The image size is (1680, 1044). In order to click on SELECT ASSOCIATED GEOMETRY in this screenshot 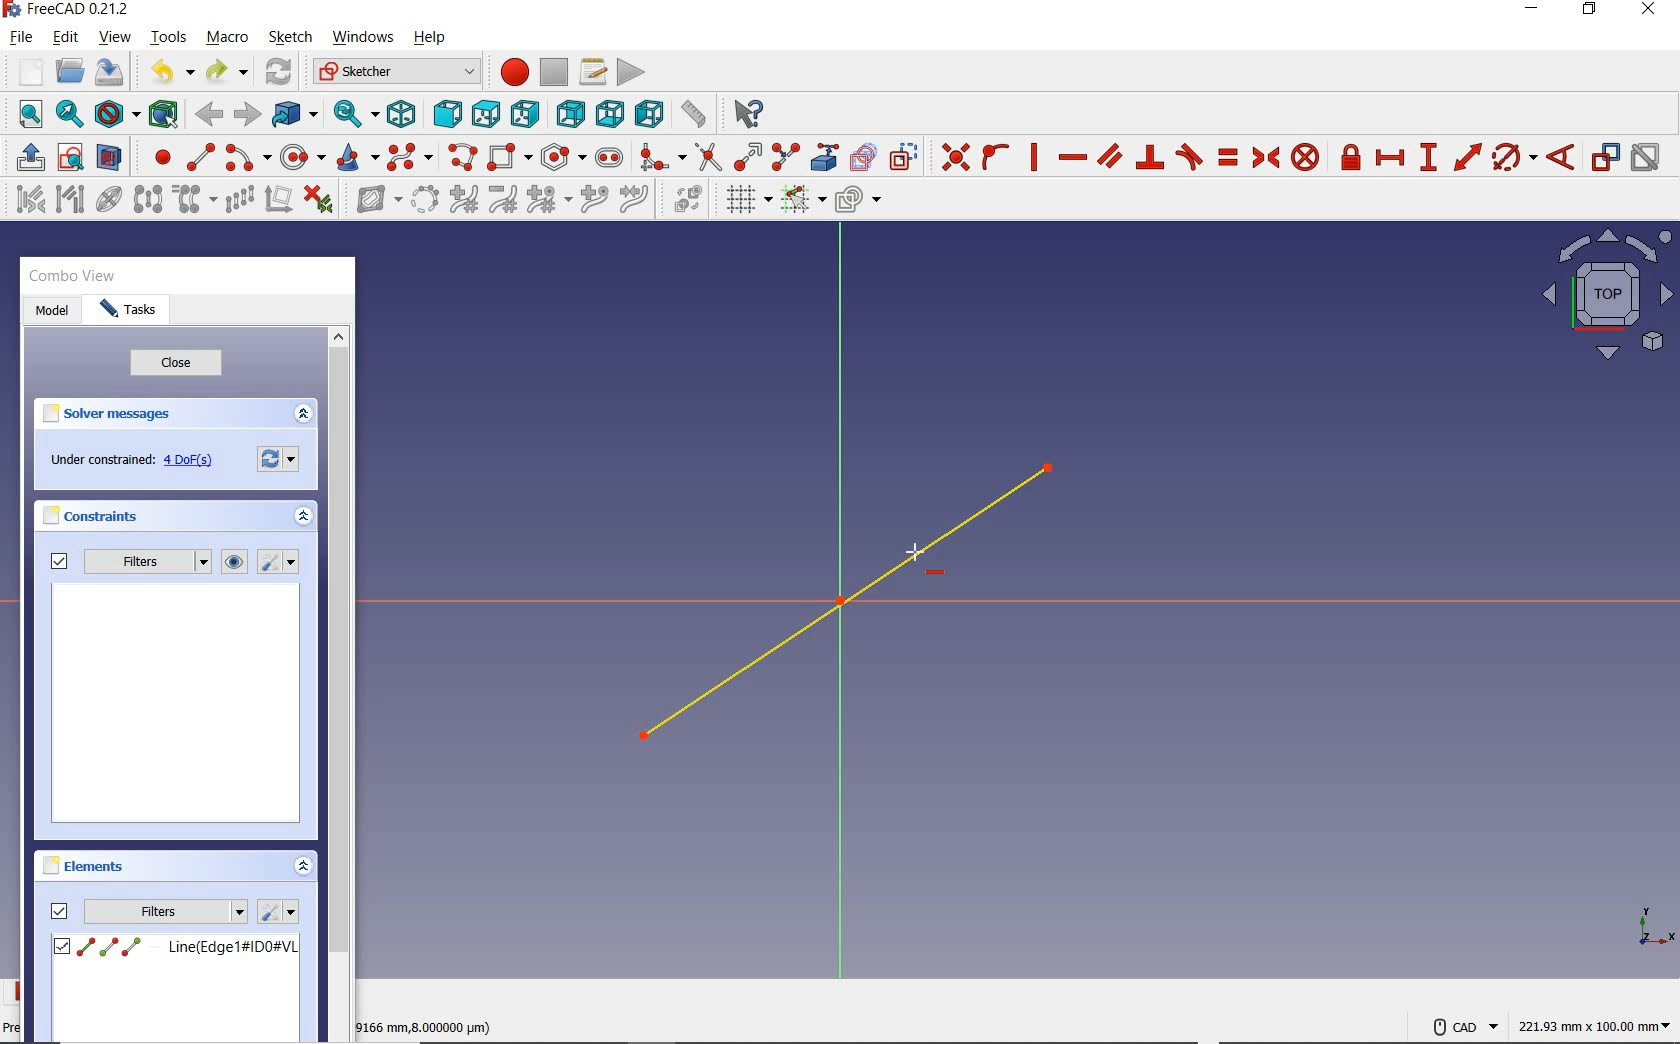, I will do `click(71, 198)`.